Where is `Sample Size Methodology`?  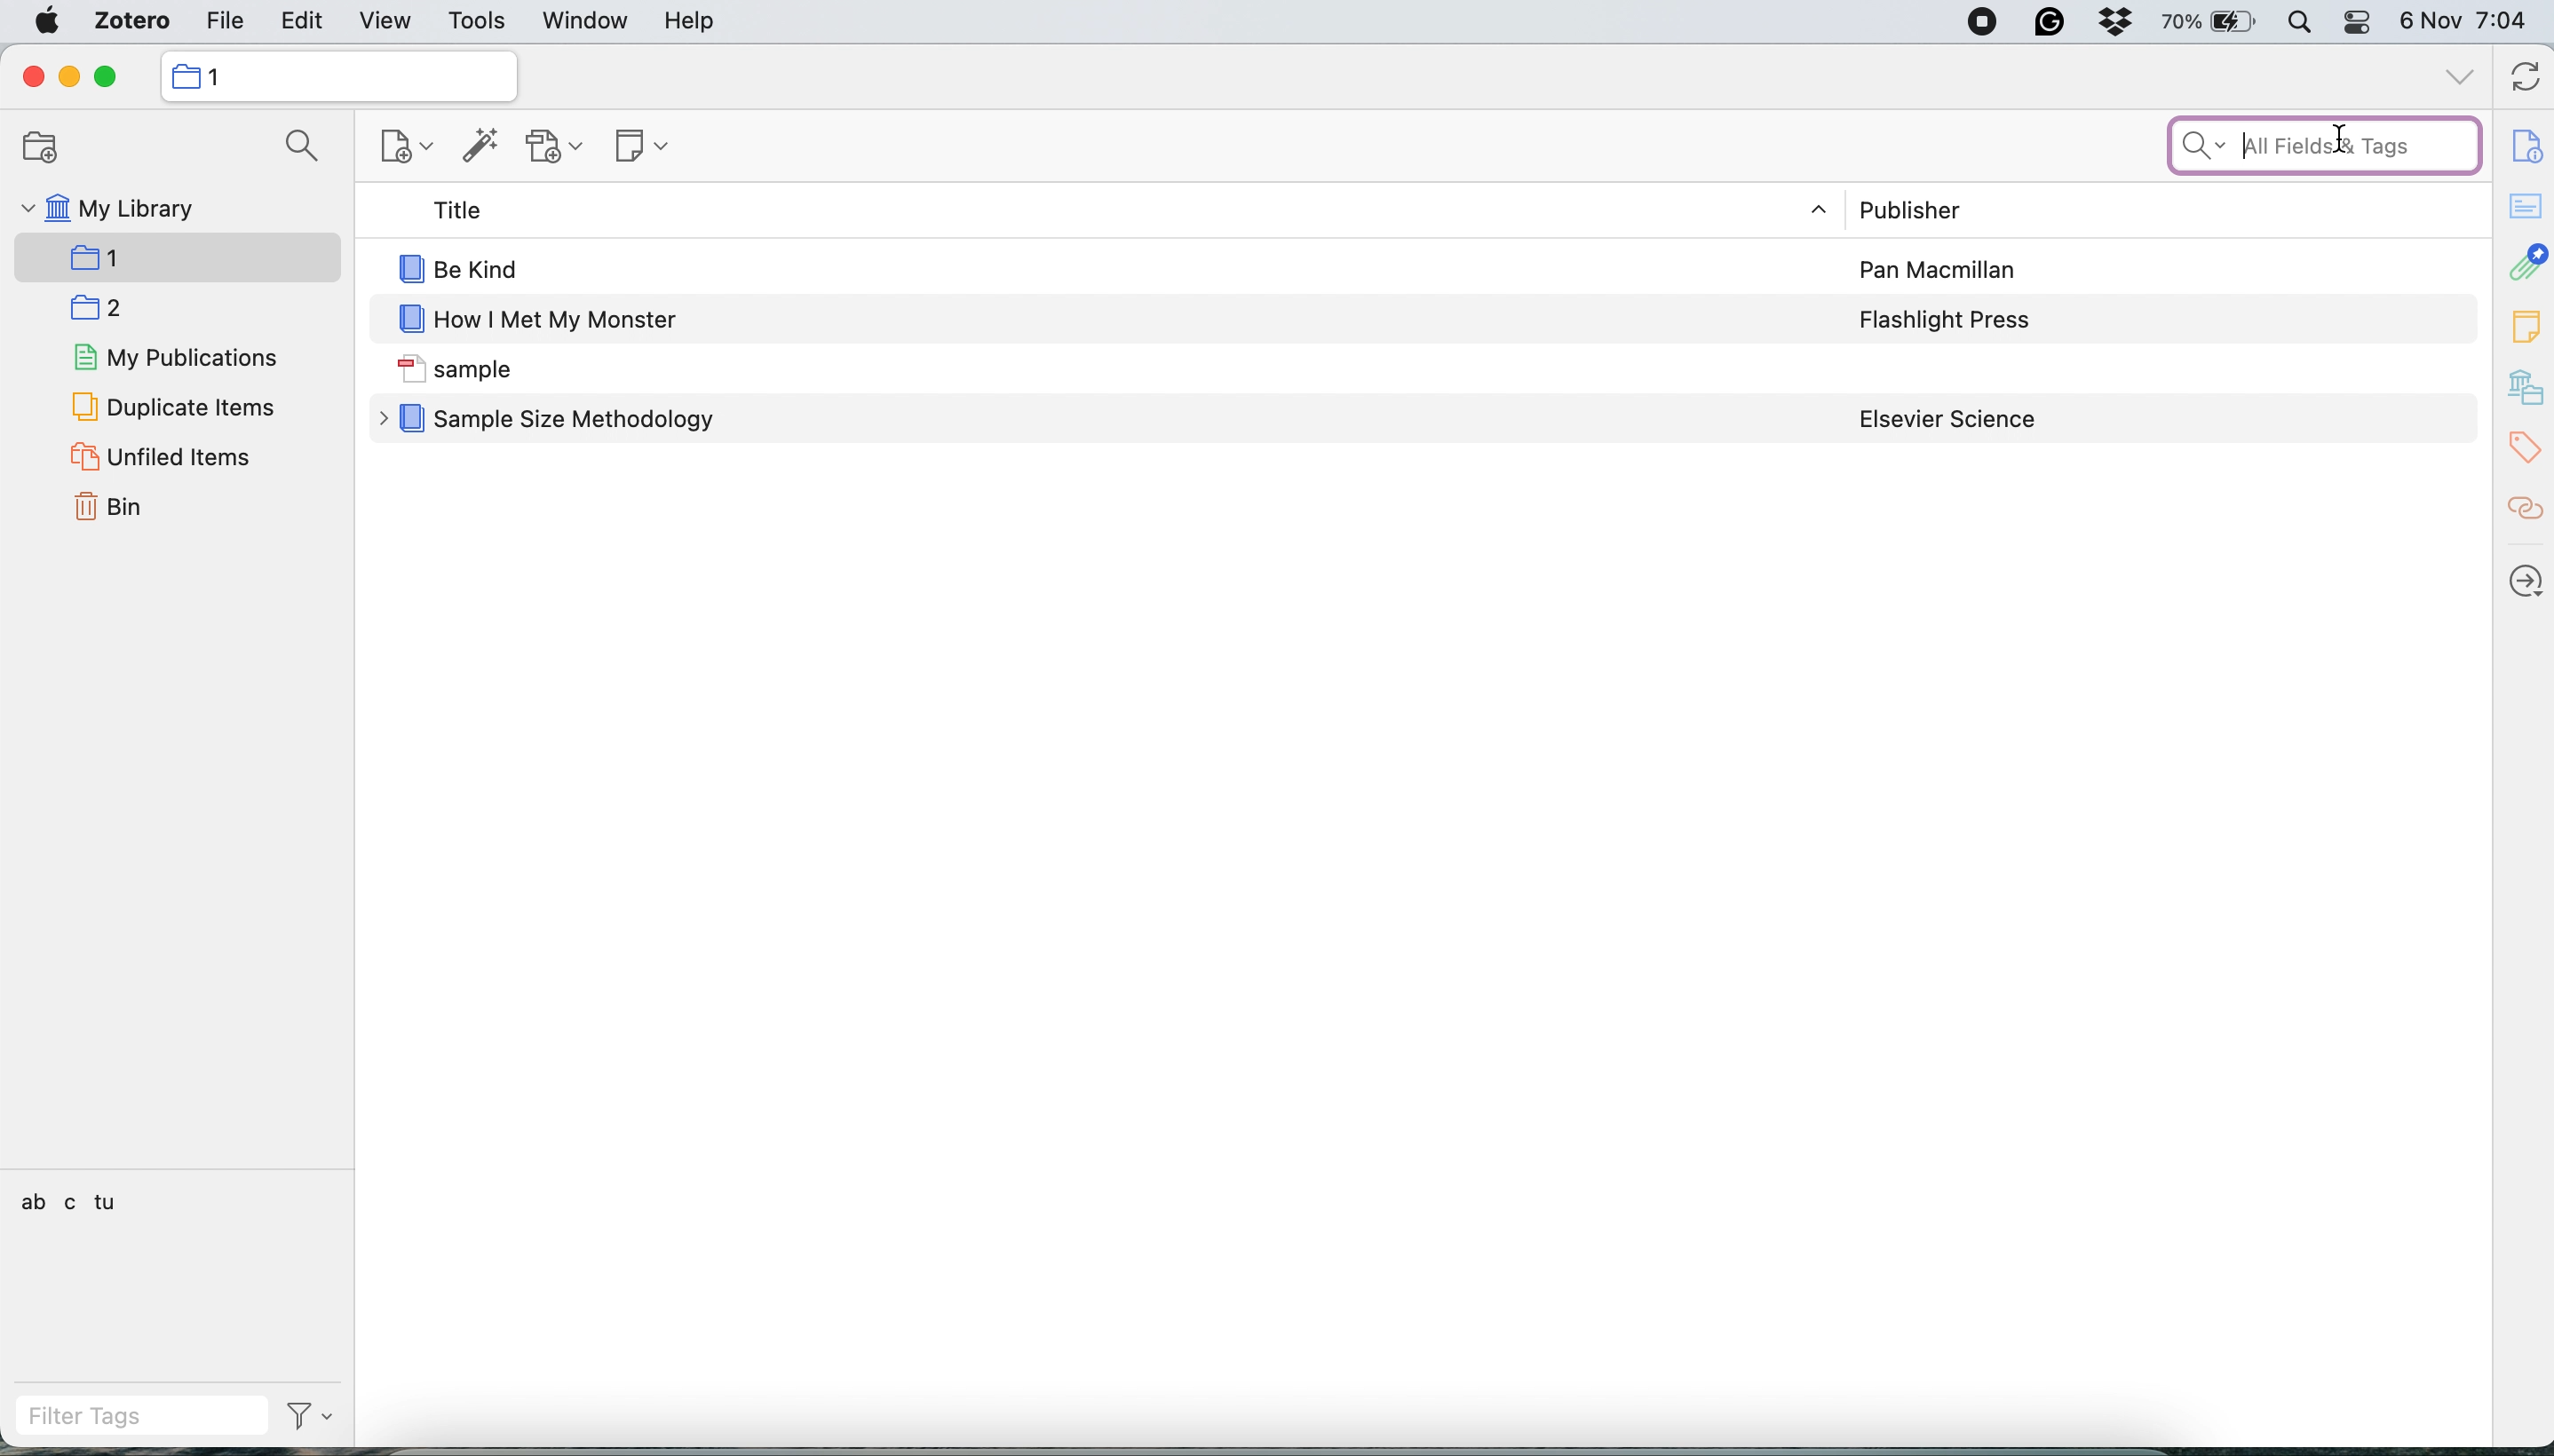
Sample Size Methodology is located at coordinates (580, 422).